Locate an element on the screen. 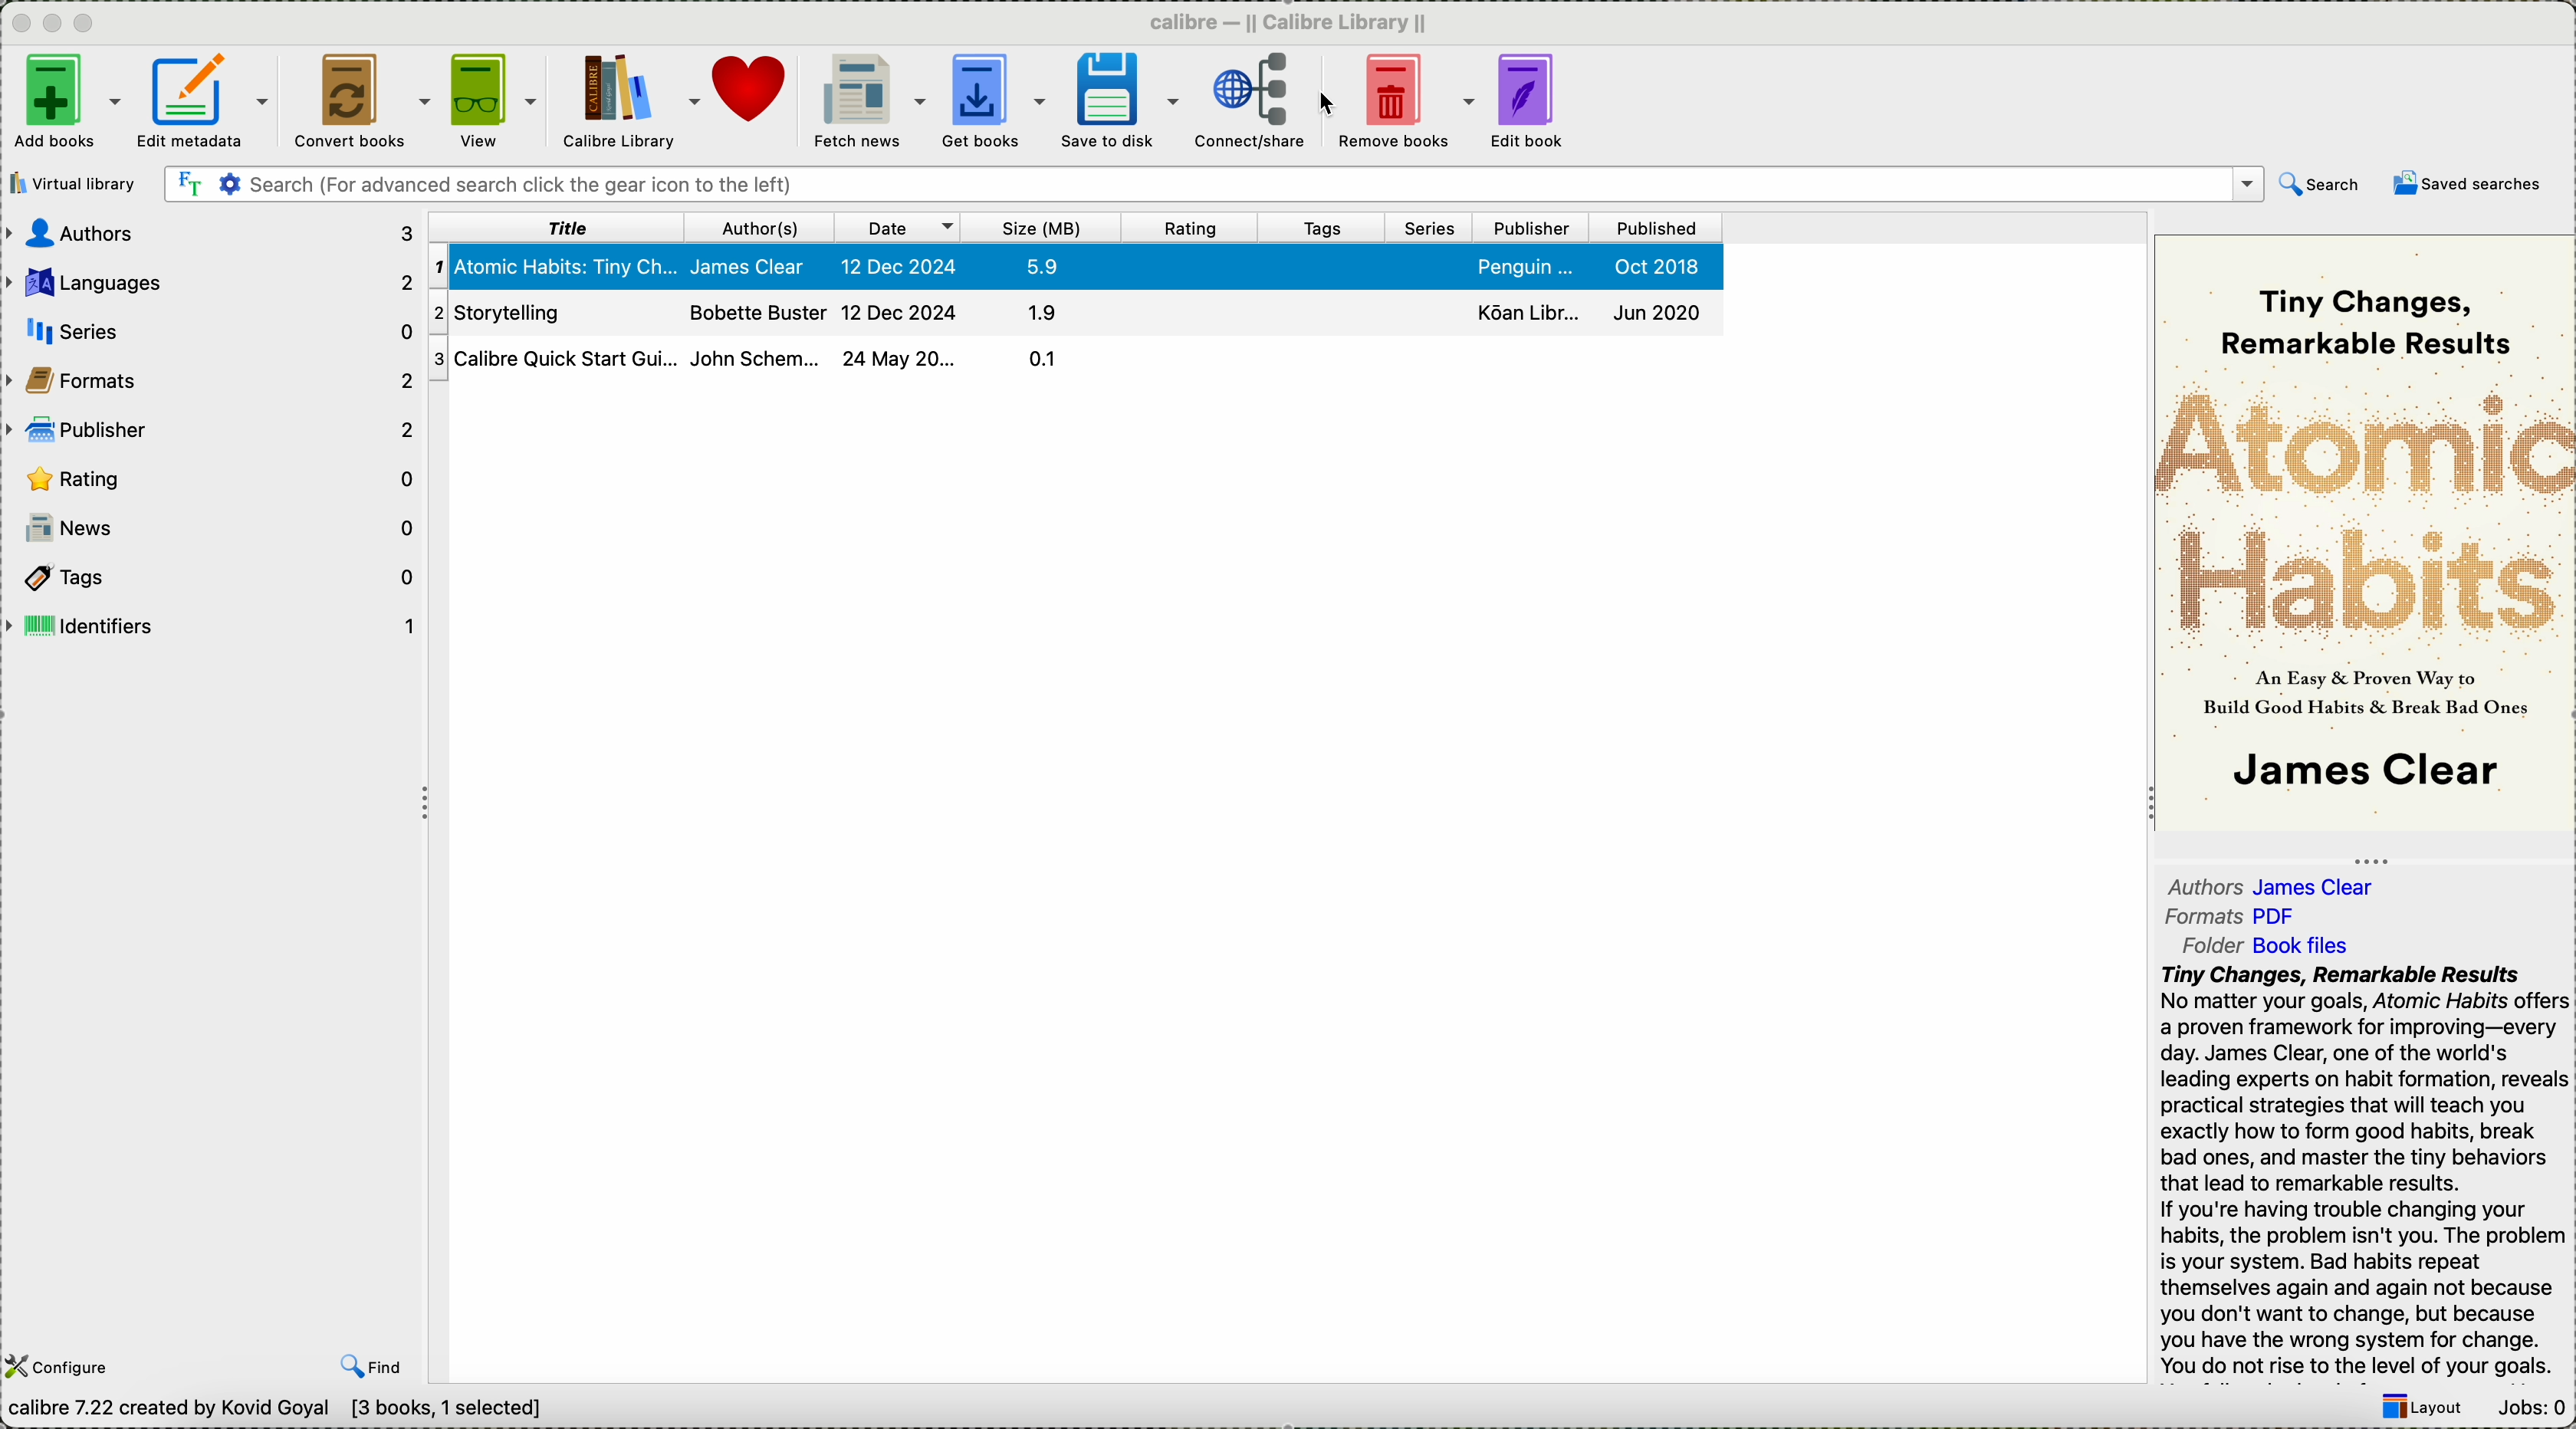 Image resolution: width=2576 pixels, height=1429 pixels. data is located at coordinates (285, 1412).